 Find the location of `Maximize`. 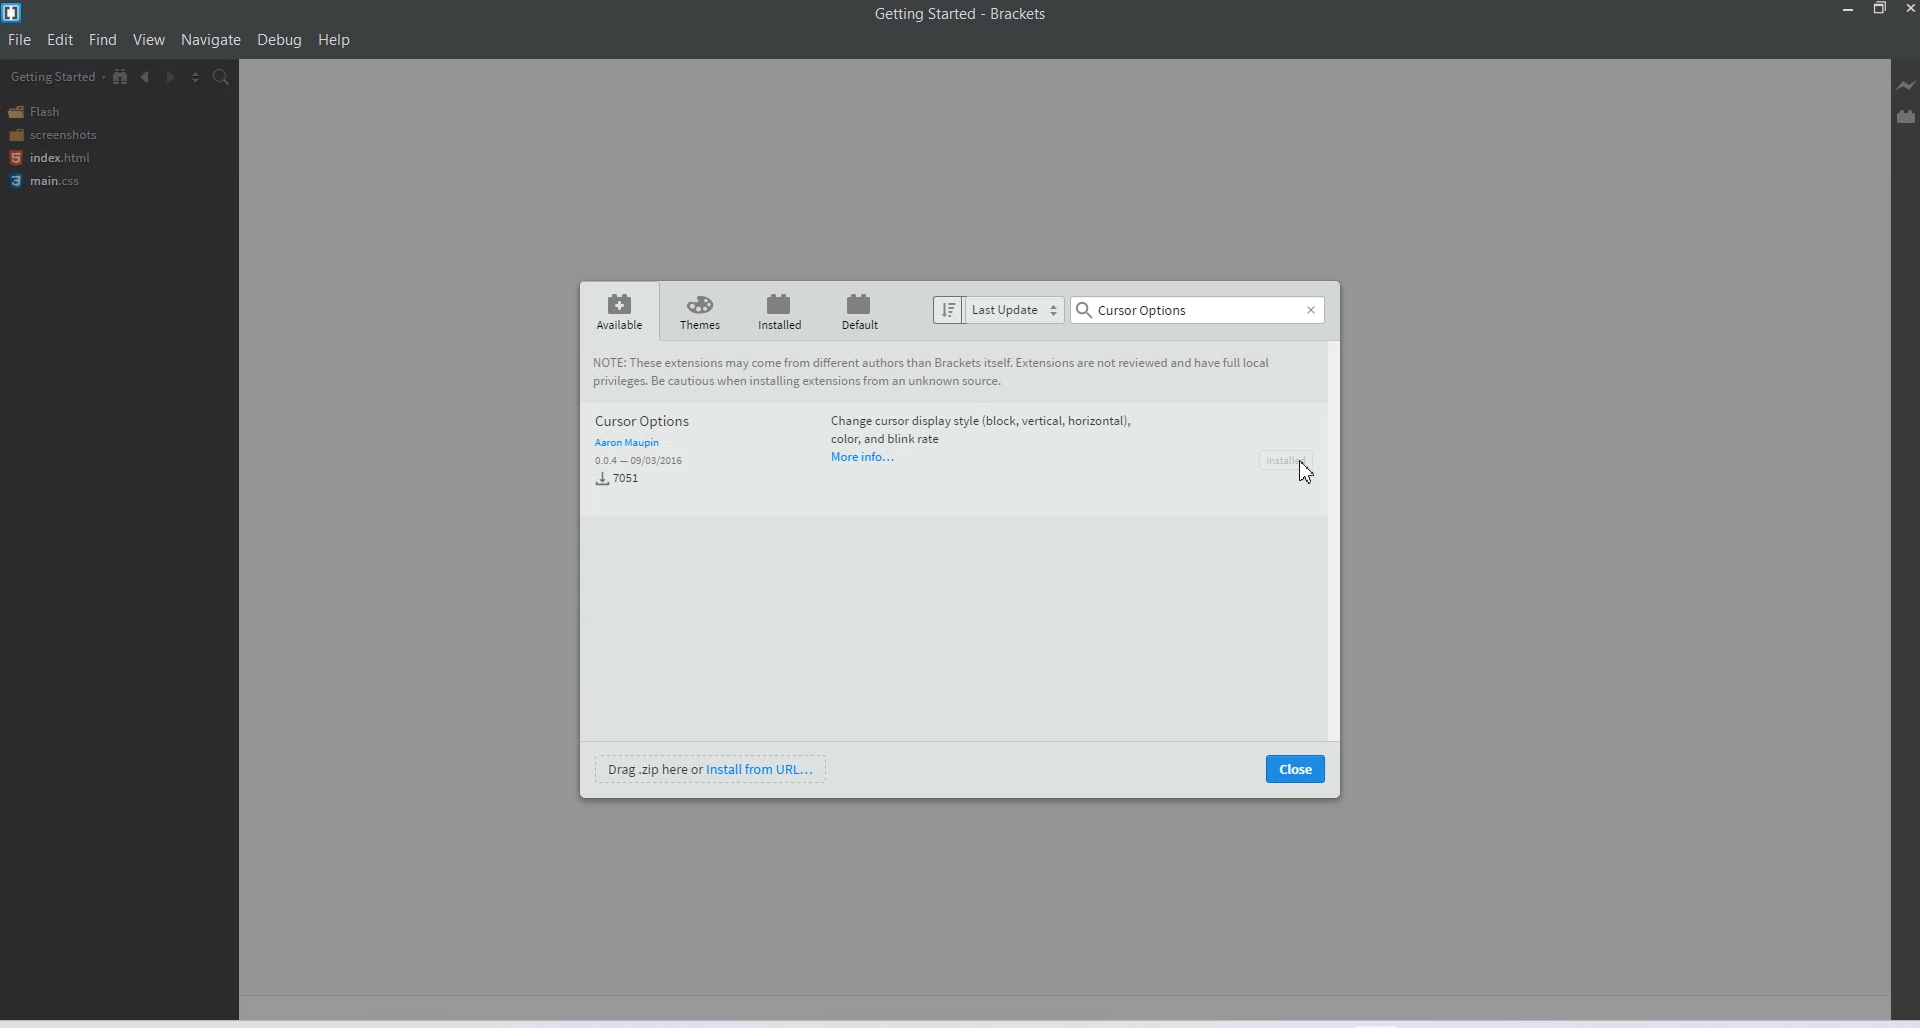

Maximize is located at coordinates (1880, 9).